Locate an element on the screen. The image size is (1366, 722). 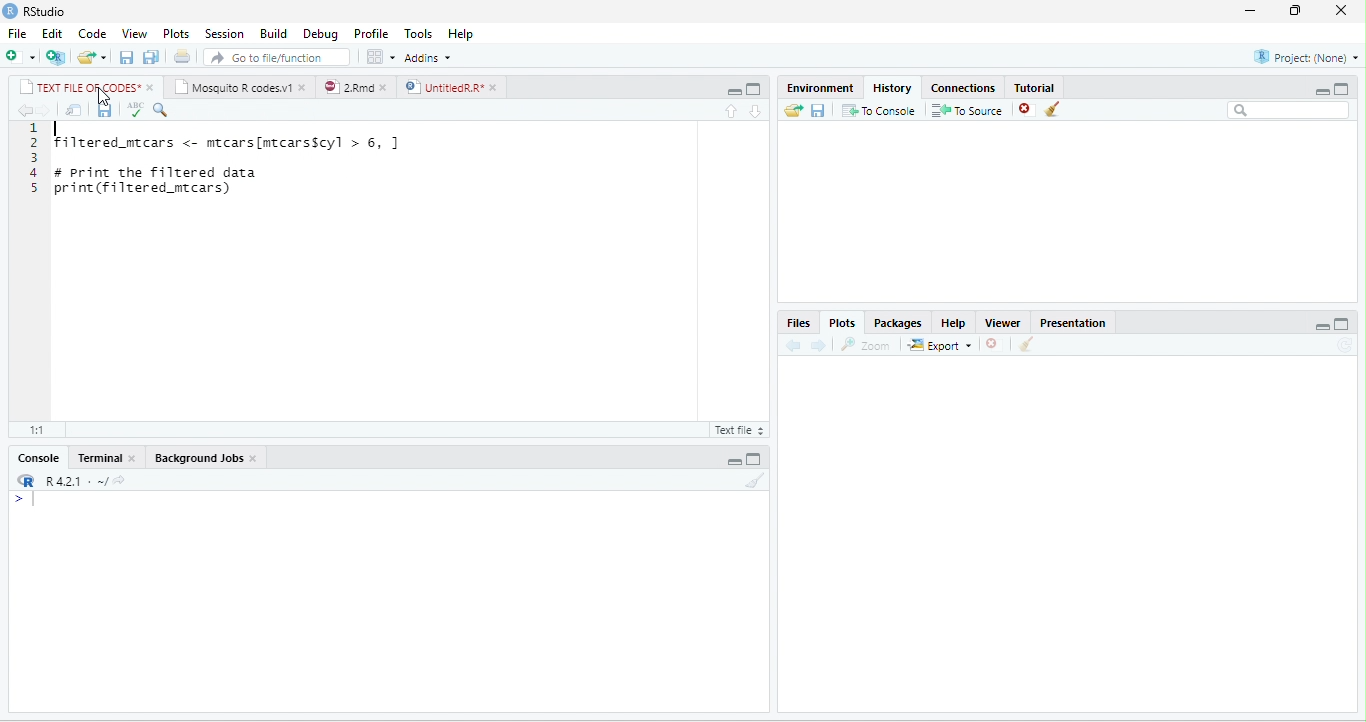
Code is located at coordinates (93, 33).